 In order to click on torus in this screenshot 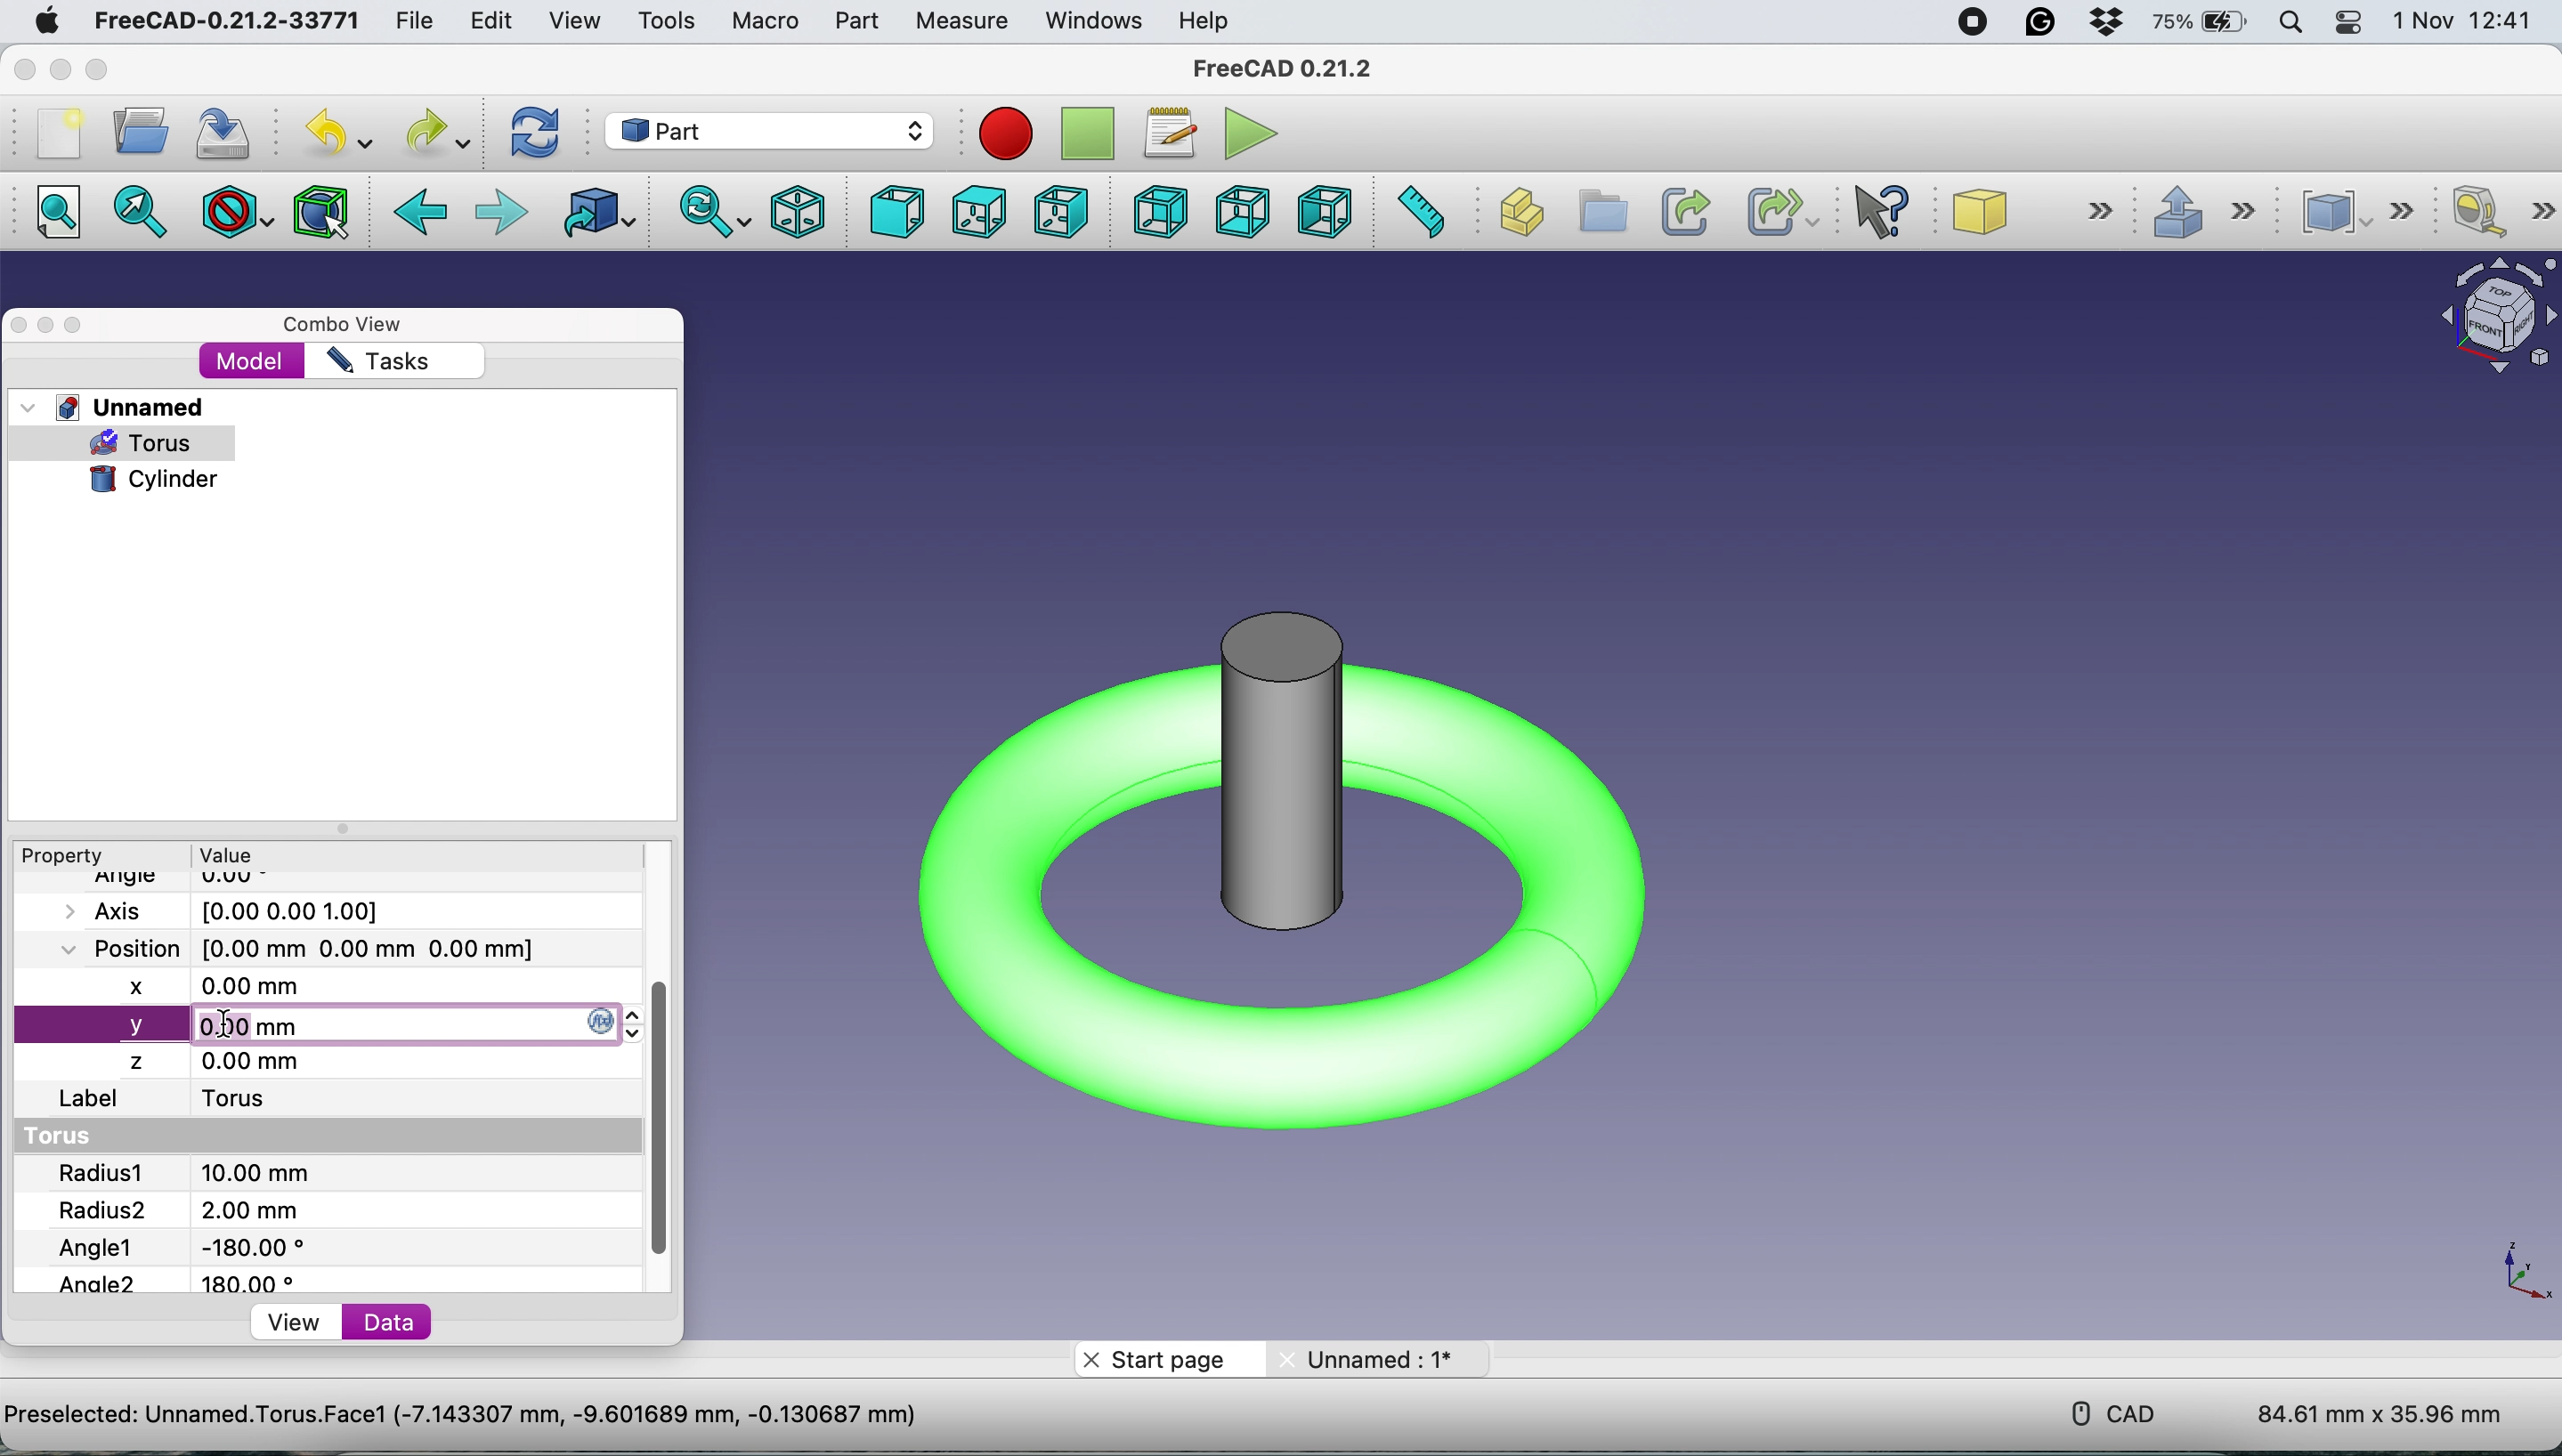, I will do `click(251, 1101)`.